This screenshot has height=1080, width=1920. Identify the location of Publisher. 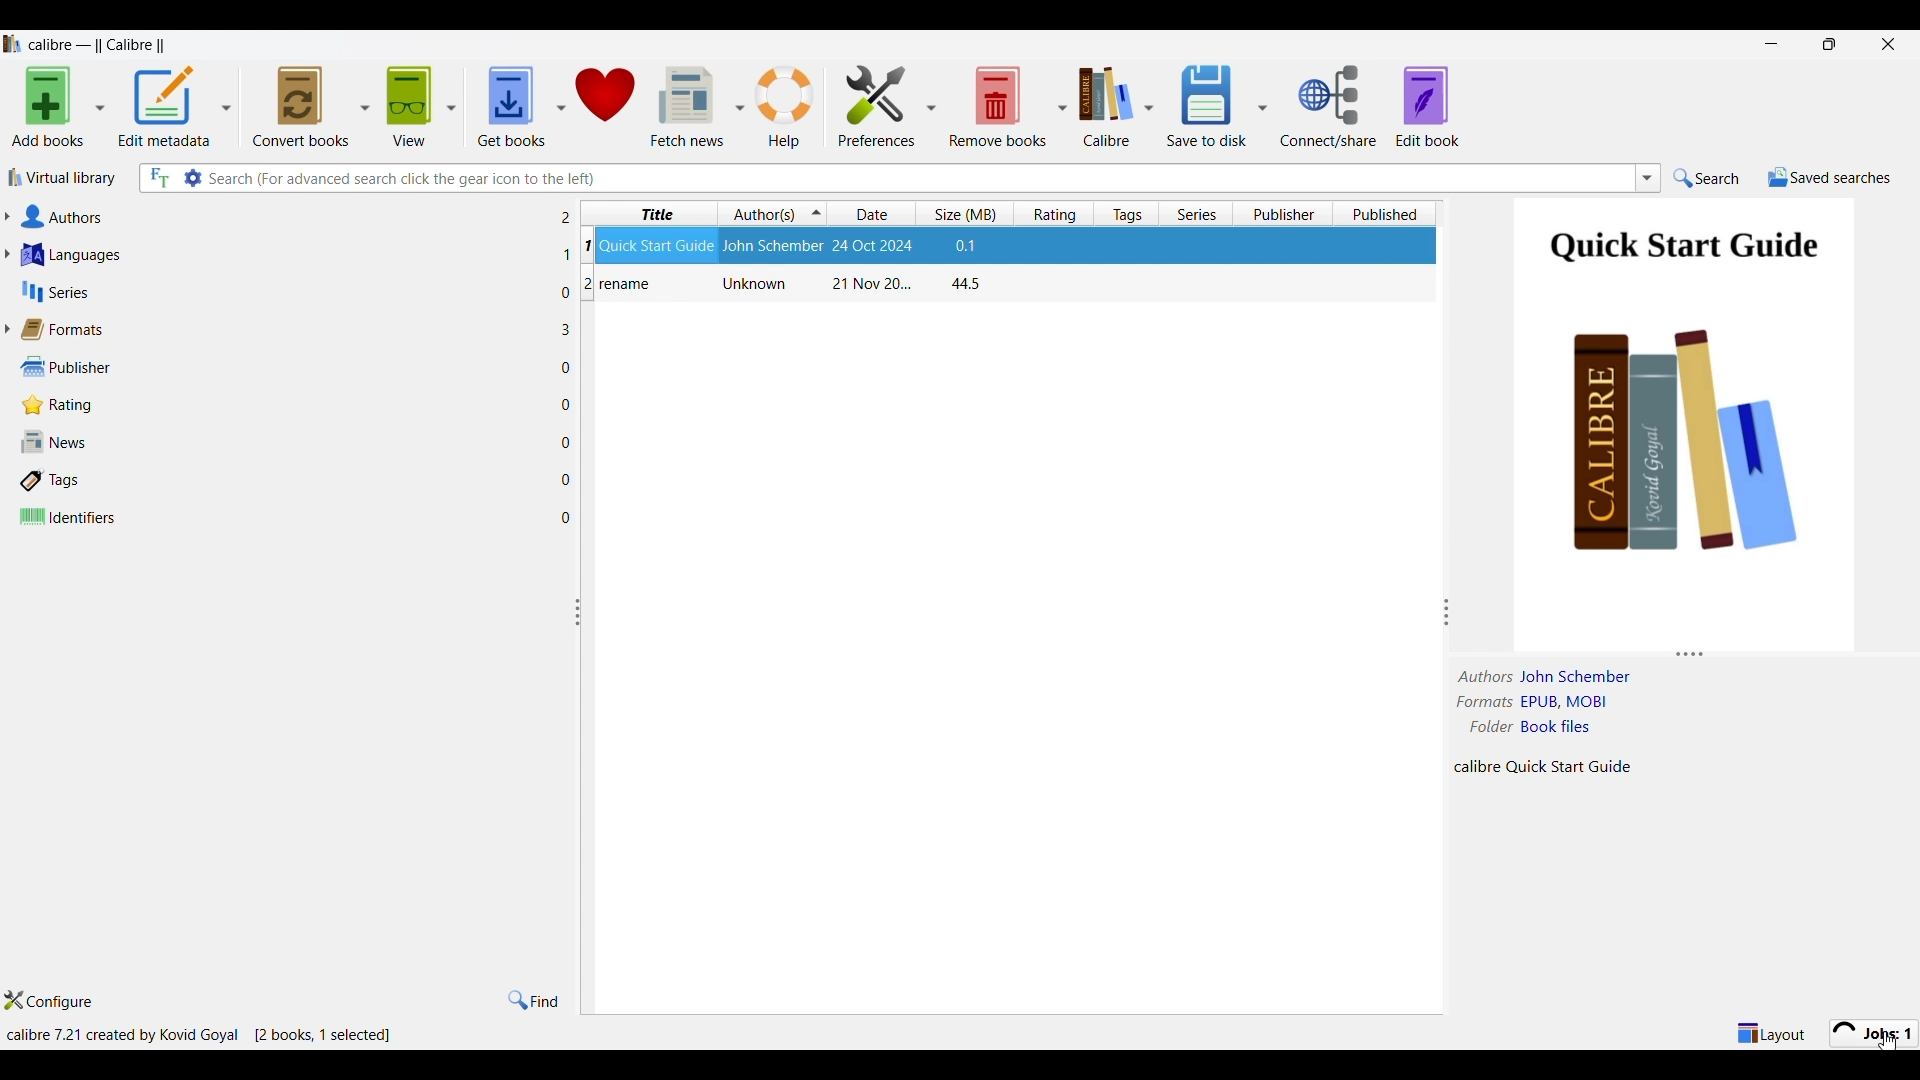
(284, 368).